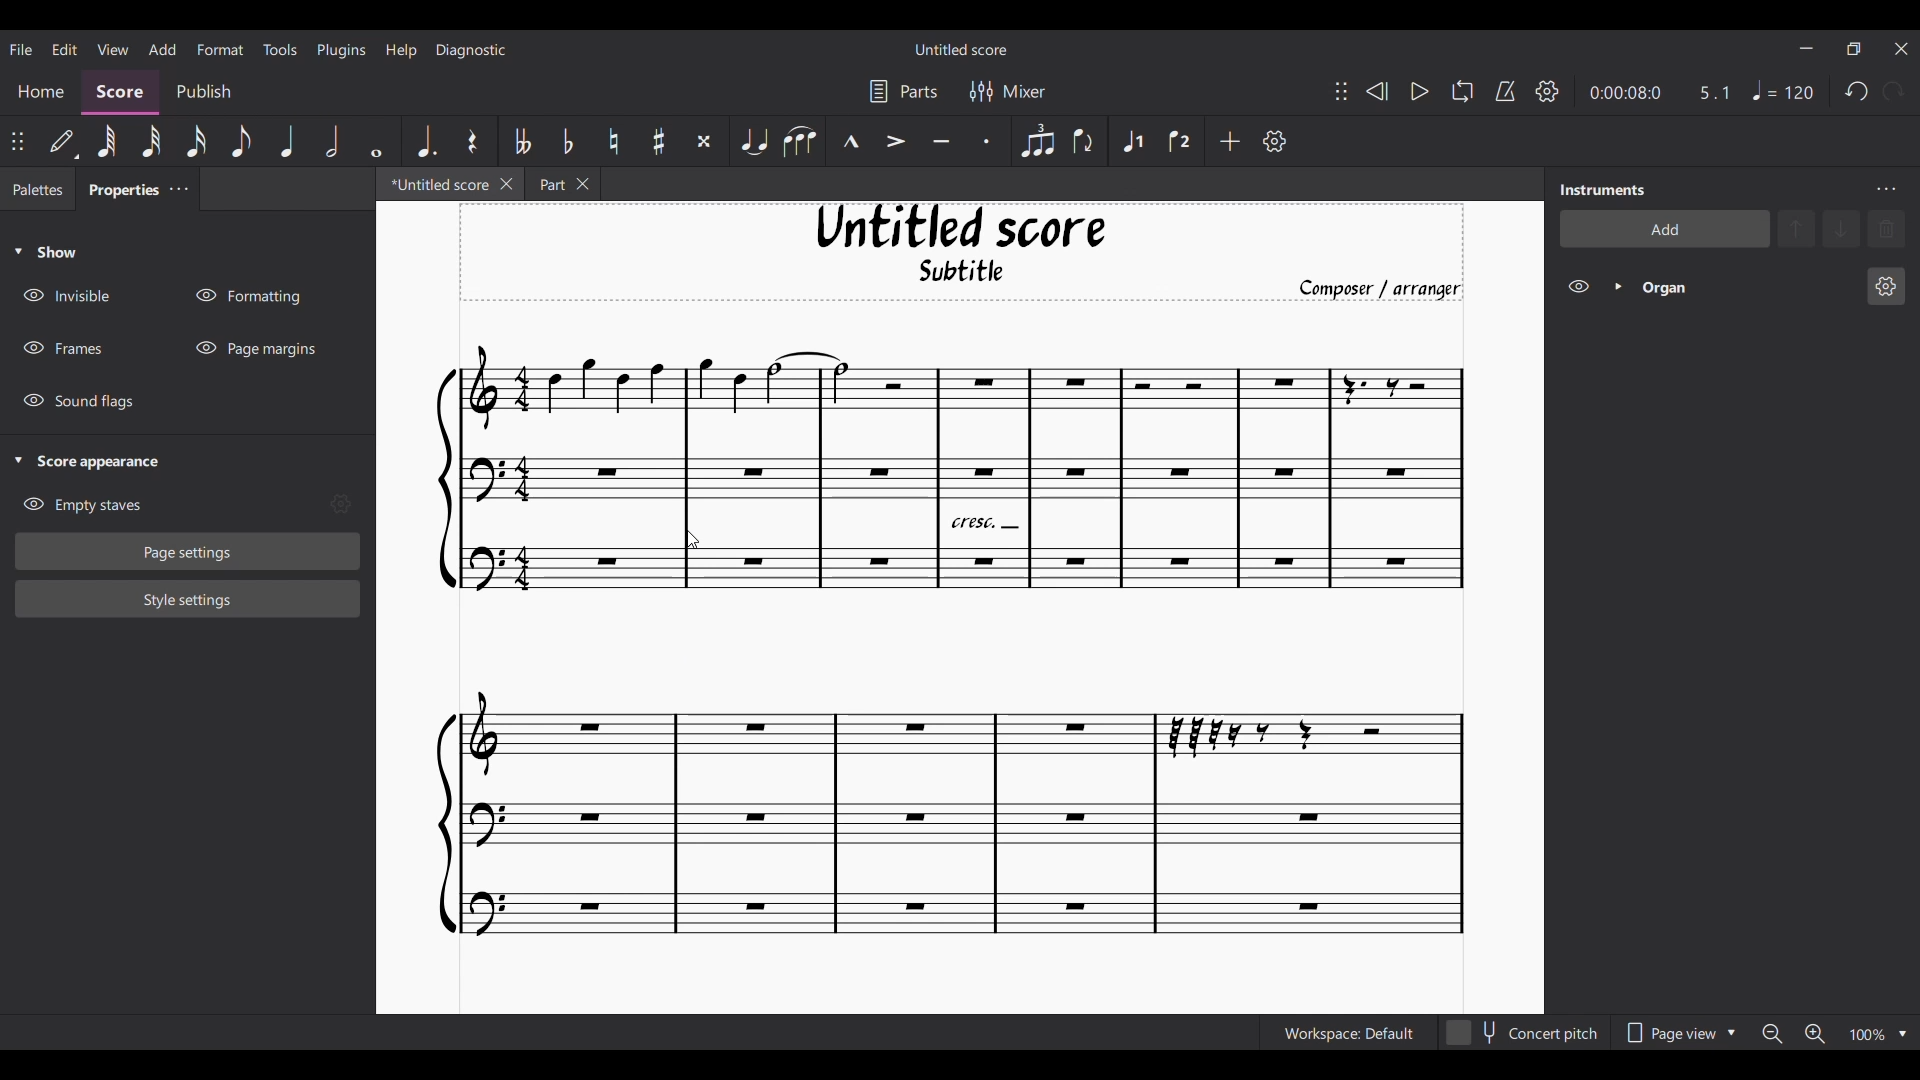  I want to click on Minimize, so click(1806, 48).